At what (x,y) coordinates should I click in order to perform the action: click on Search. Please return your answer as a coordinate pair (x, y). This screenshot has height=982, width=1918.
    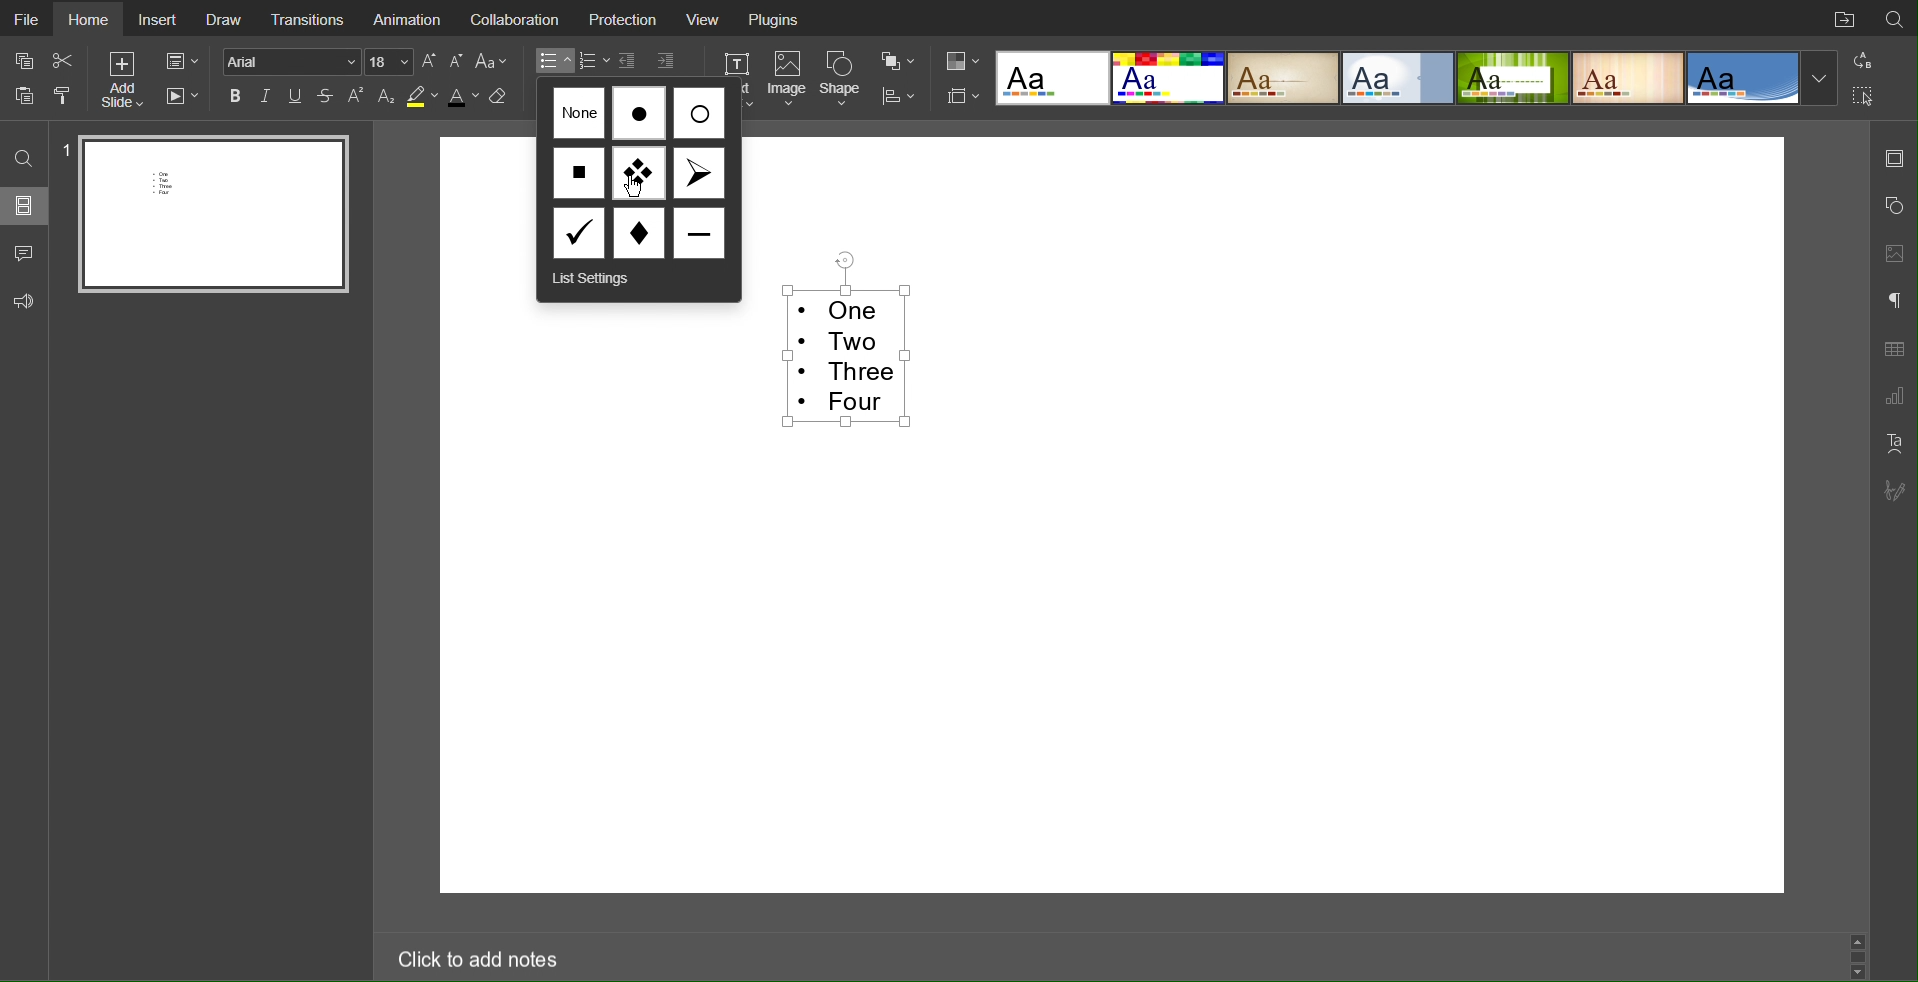
    Looking at the image, I should click on (1896, 18).